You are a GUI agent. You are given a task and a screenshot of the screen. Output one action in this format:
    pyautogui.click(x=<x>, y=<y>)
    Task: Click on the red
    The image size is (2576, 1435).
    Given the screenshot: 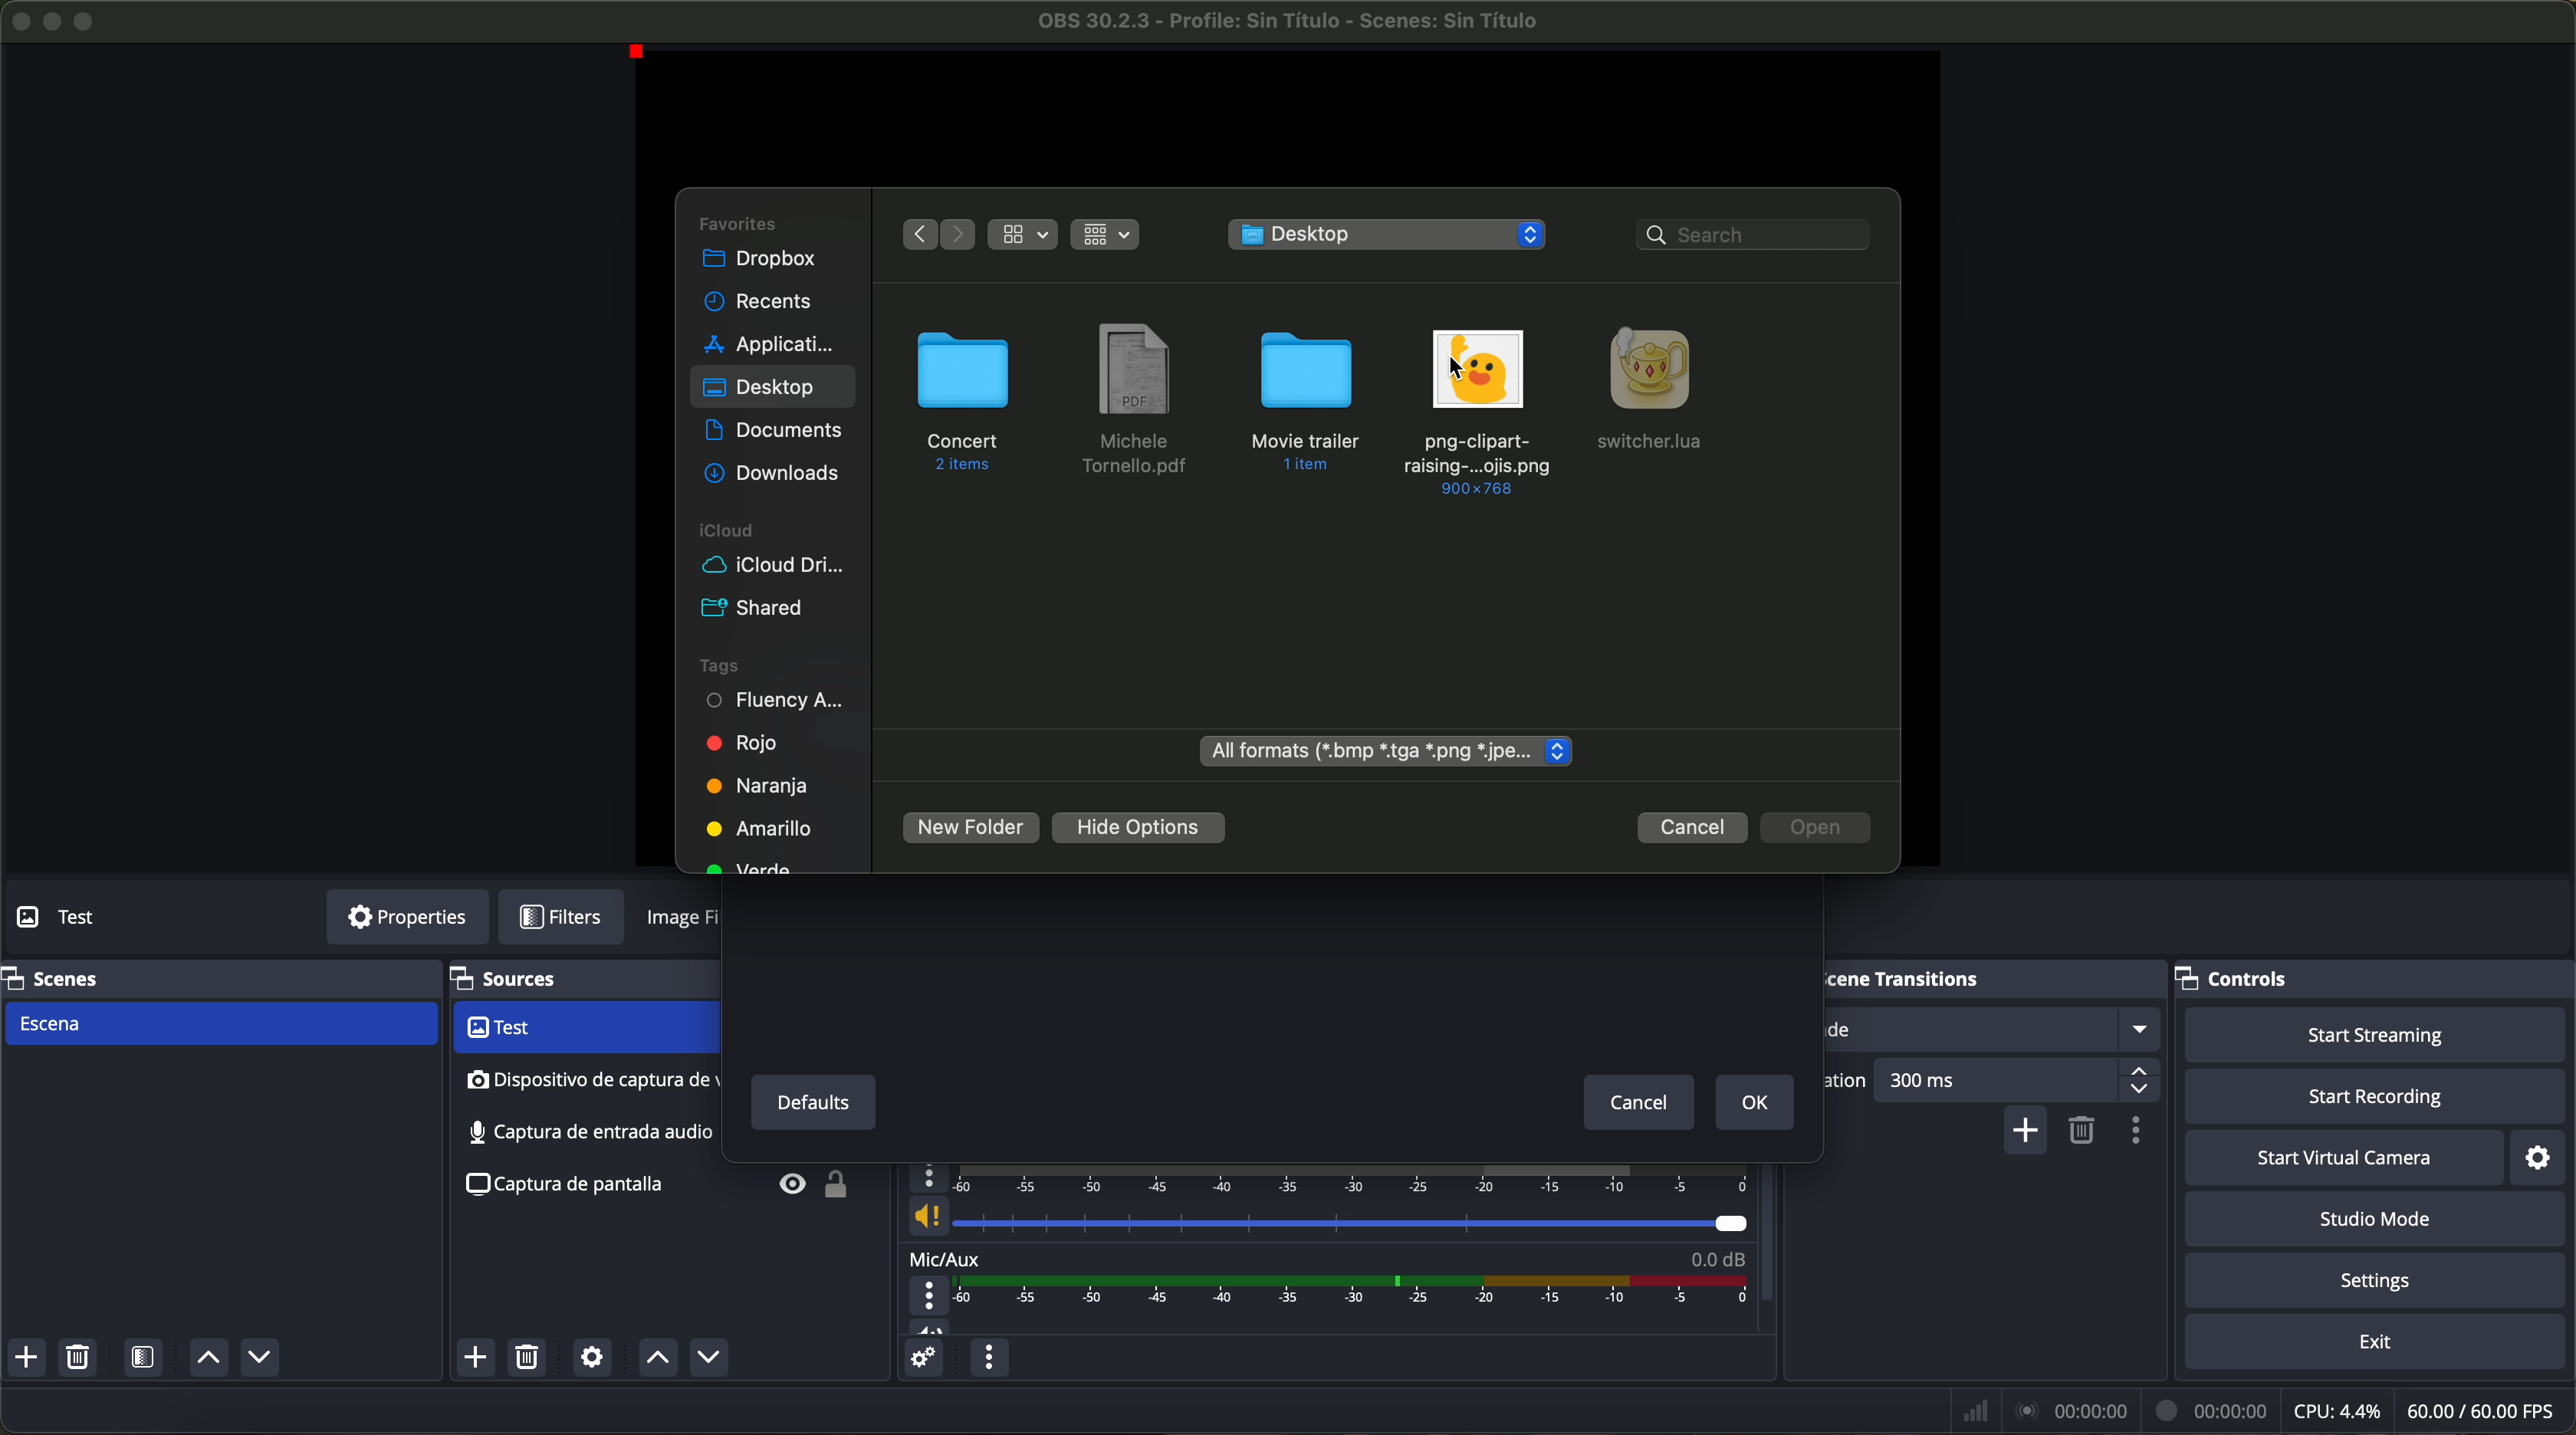 What is the action you would take?
    pyautogui.click(x=739, y=744)
    